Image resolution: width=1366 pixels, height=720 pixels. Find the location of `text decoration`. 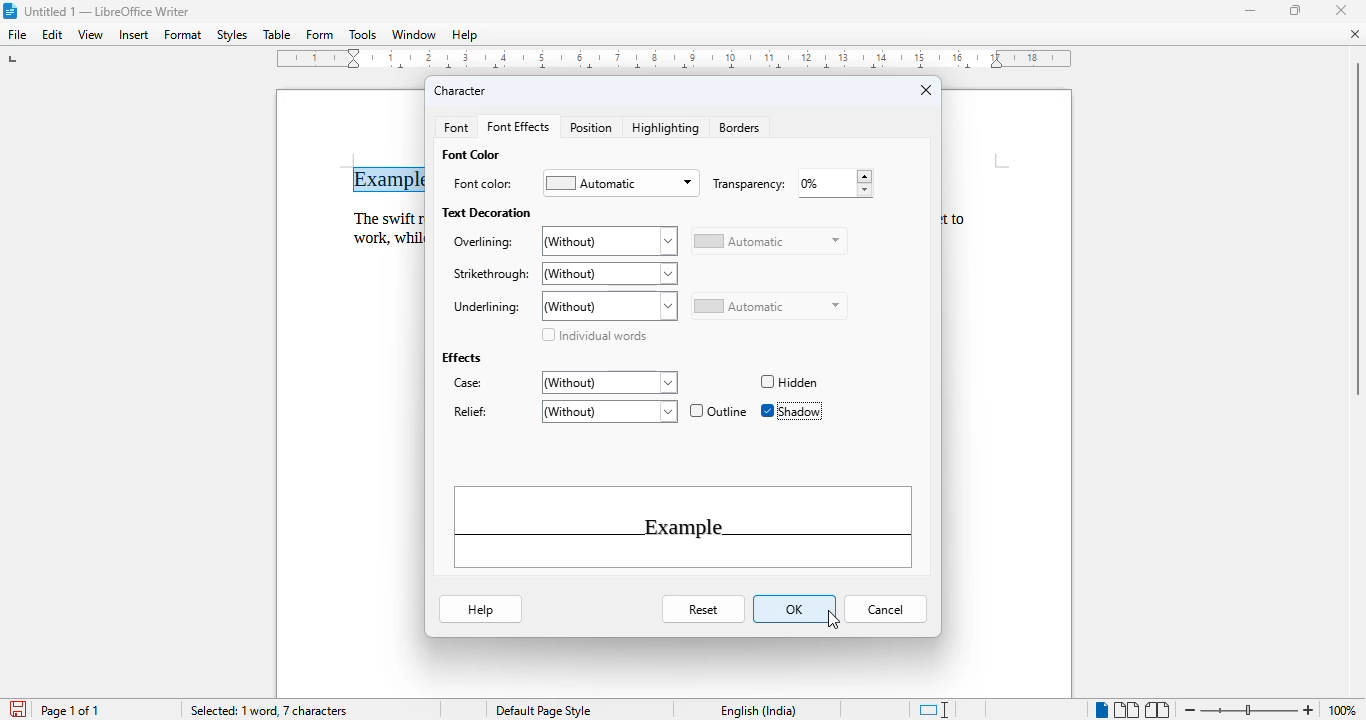

text decoration is located at coordinates (487, 212).